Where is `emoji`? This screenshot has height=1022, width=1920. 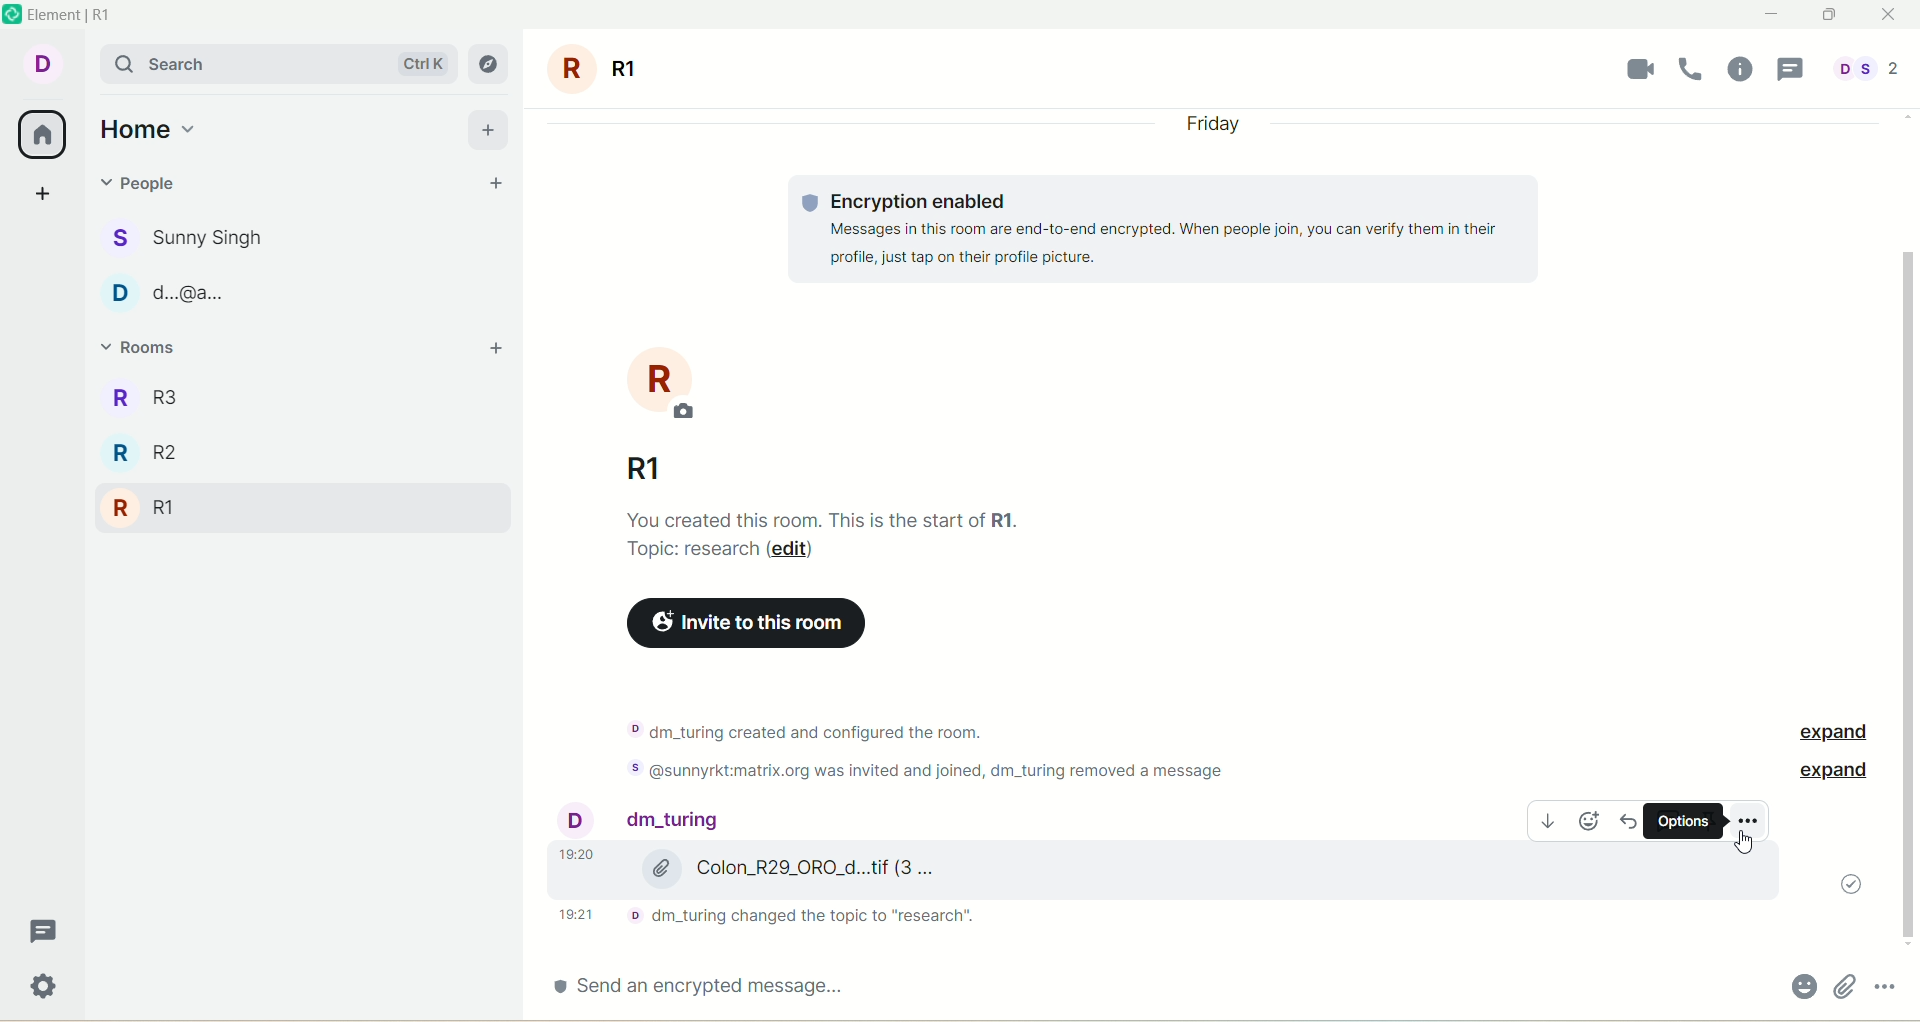
emoji is located at coordinates (1801, 989).